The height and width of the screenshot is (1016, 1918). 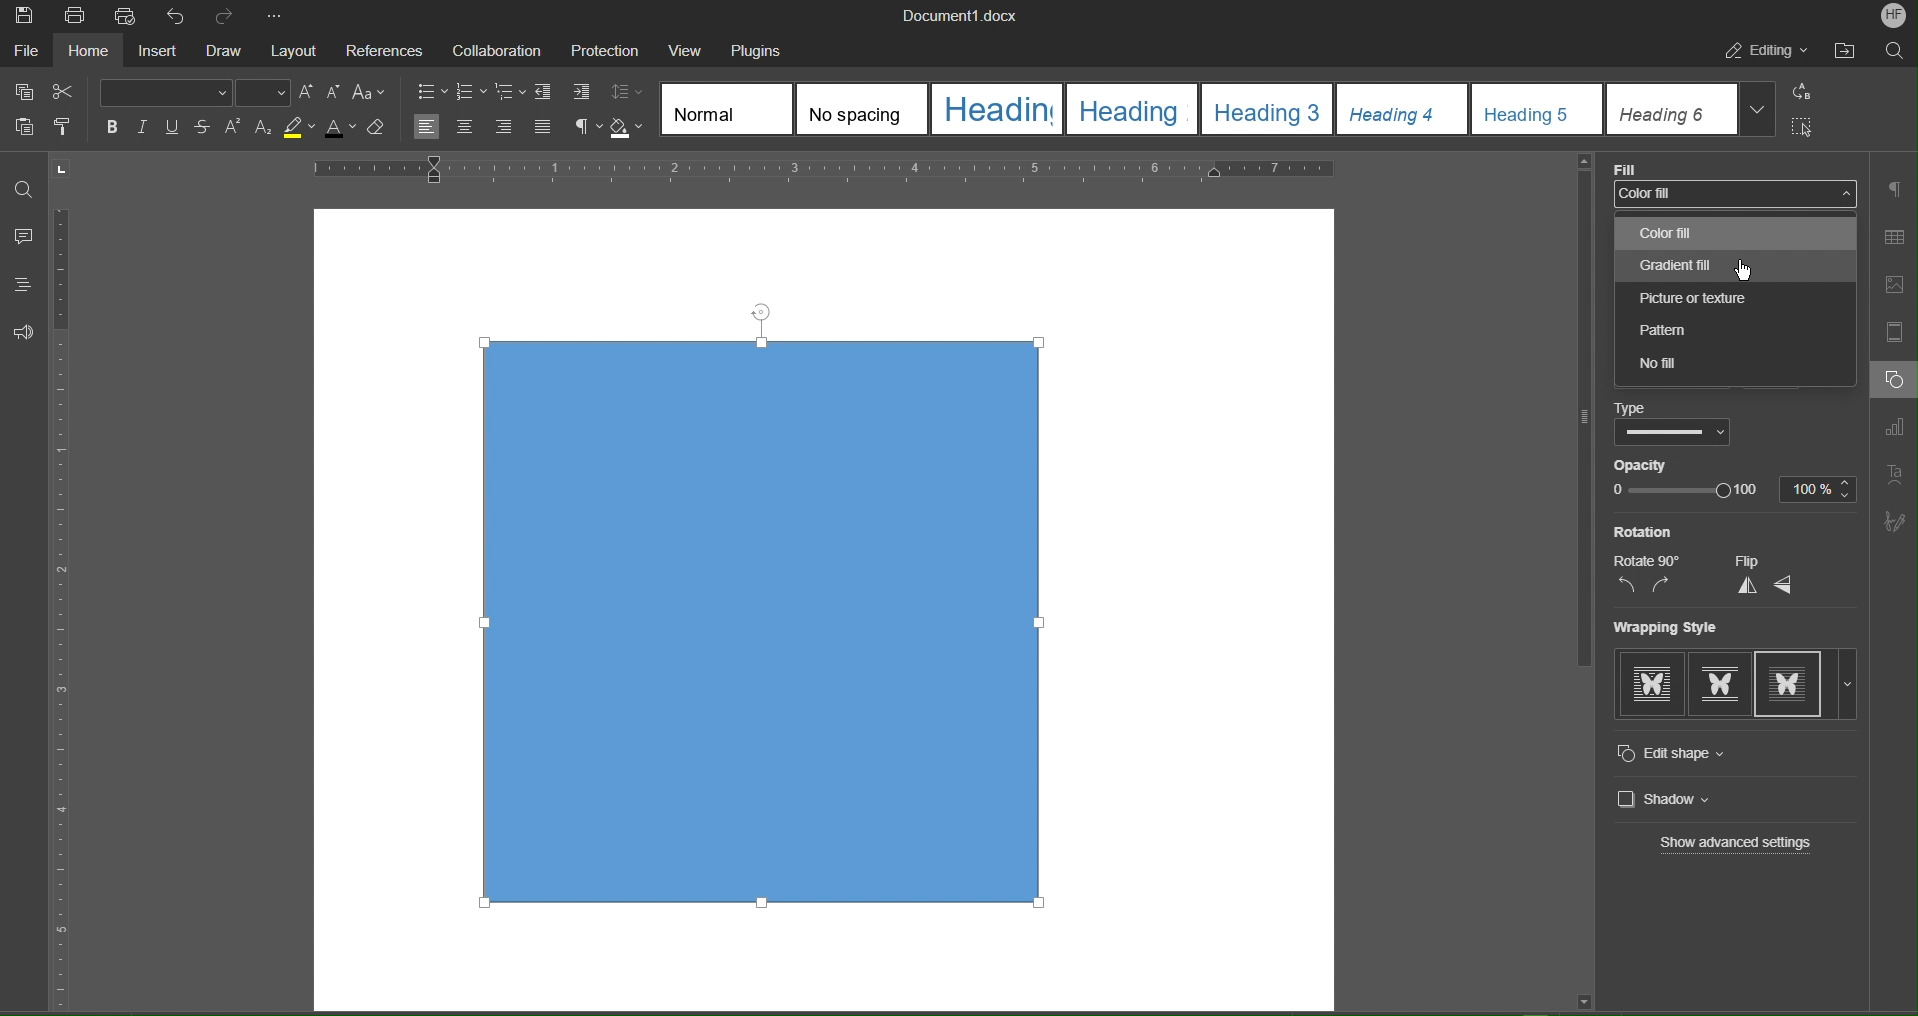 What do you see at coordinates (776, 628) in the screenshot?
I see `Shape (selected)` at bounding box center [776, 628].